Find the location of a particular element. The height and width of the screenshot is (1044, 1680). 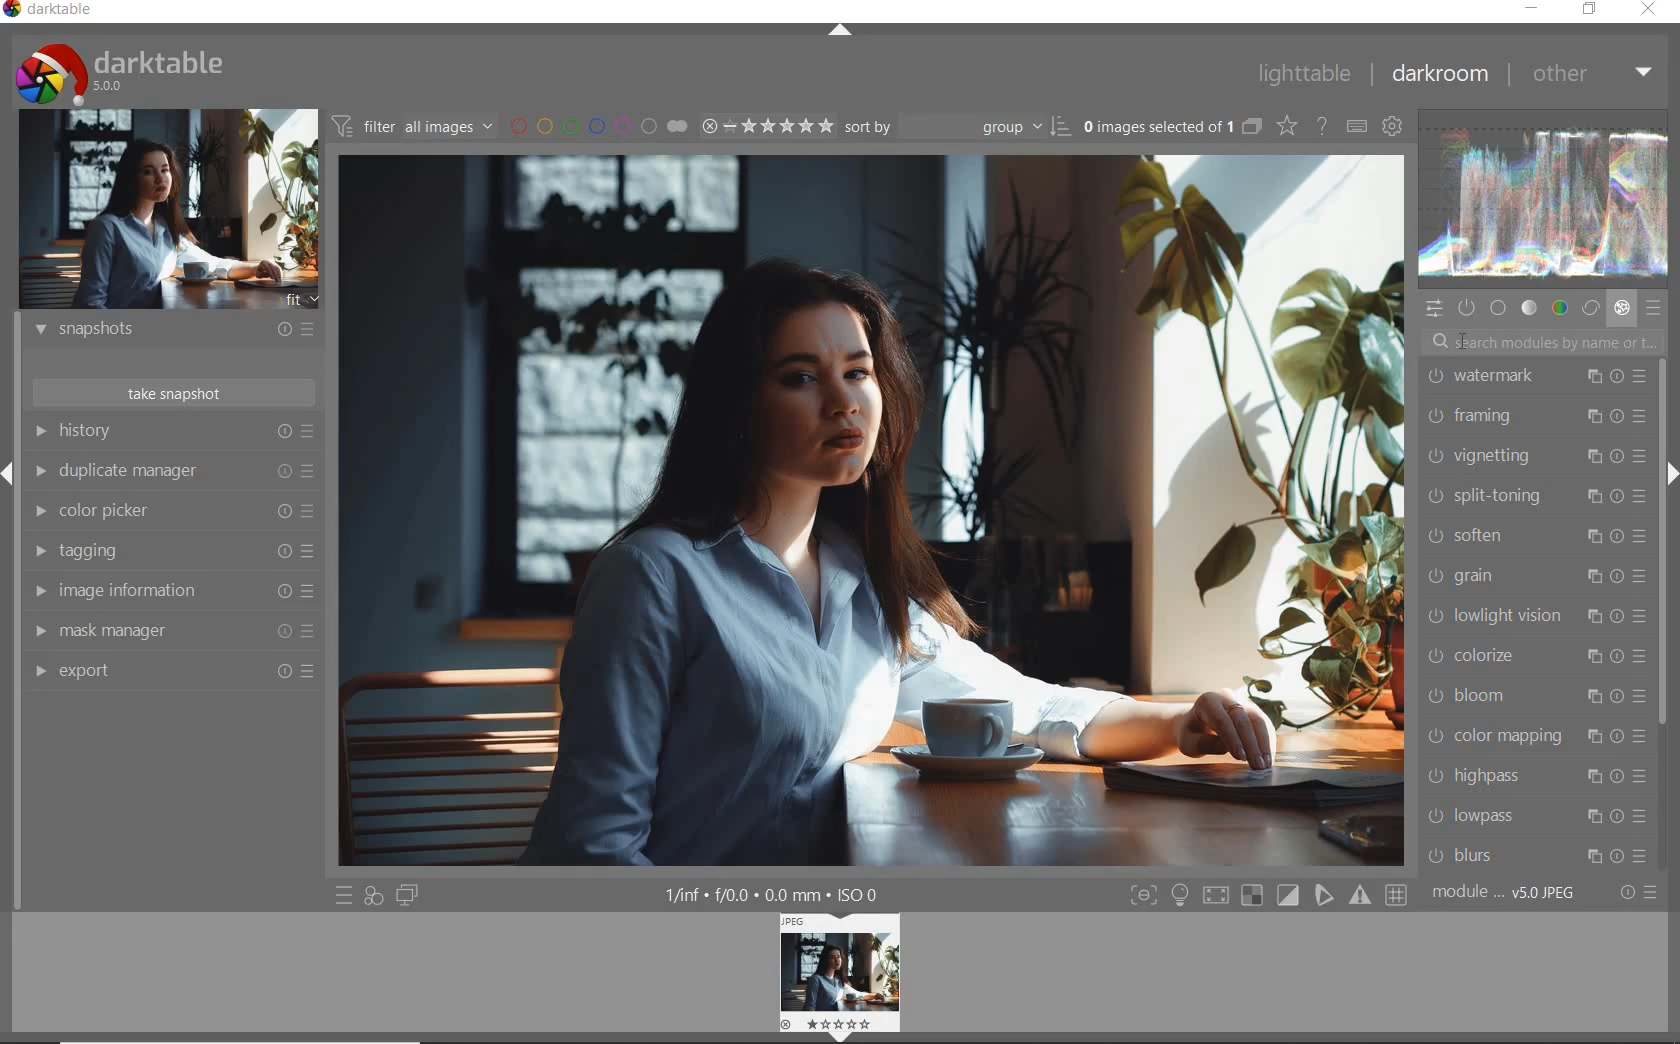

tagging is located at coordinates (176, 552).